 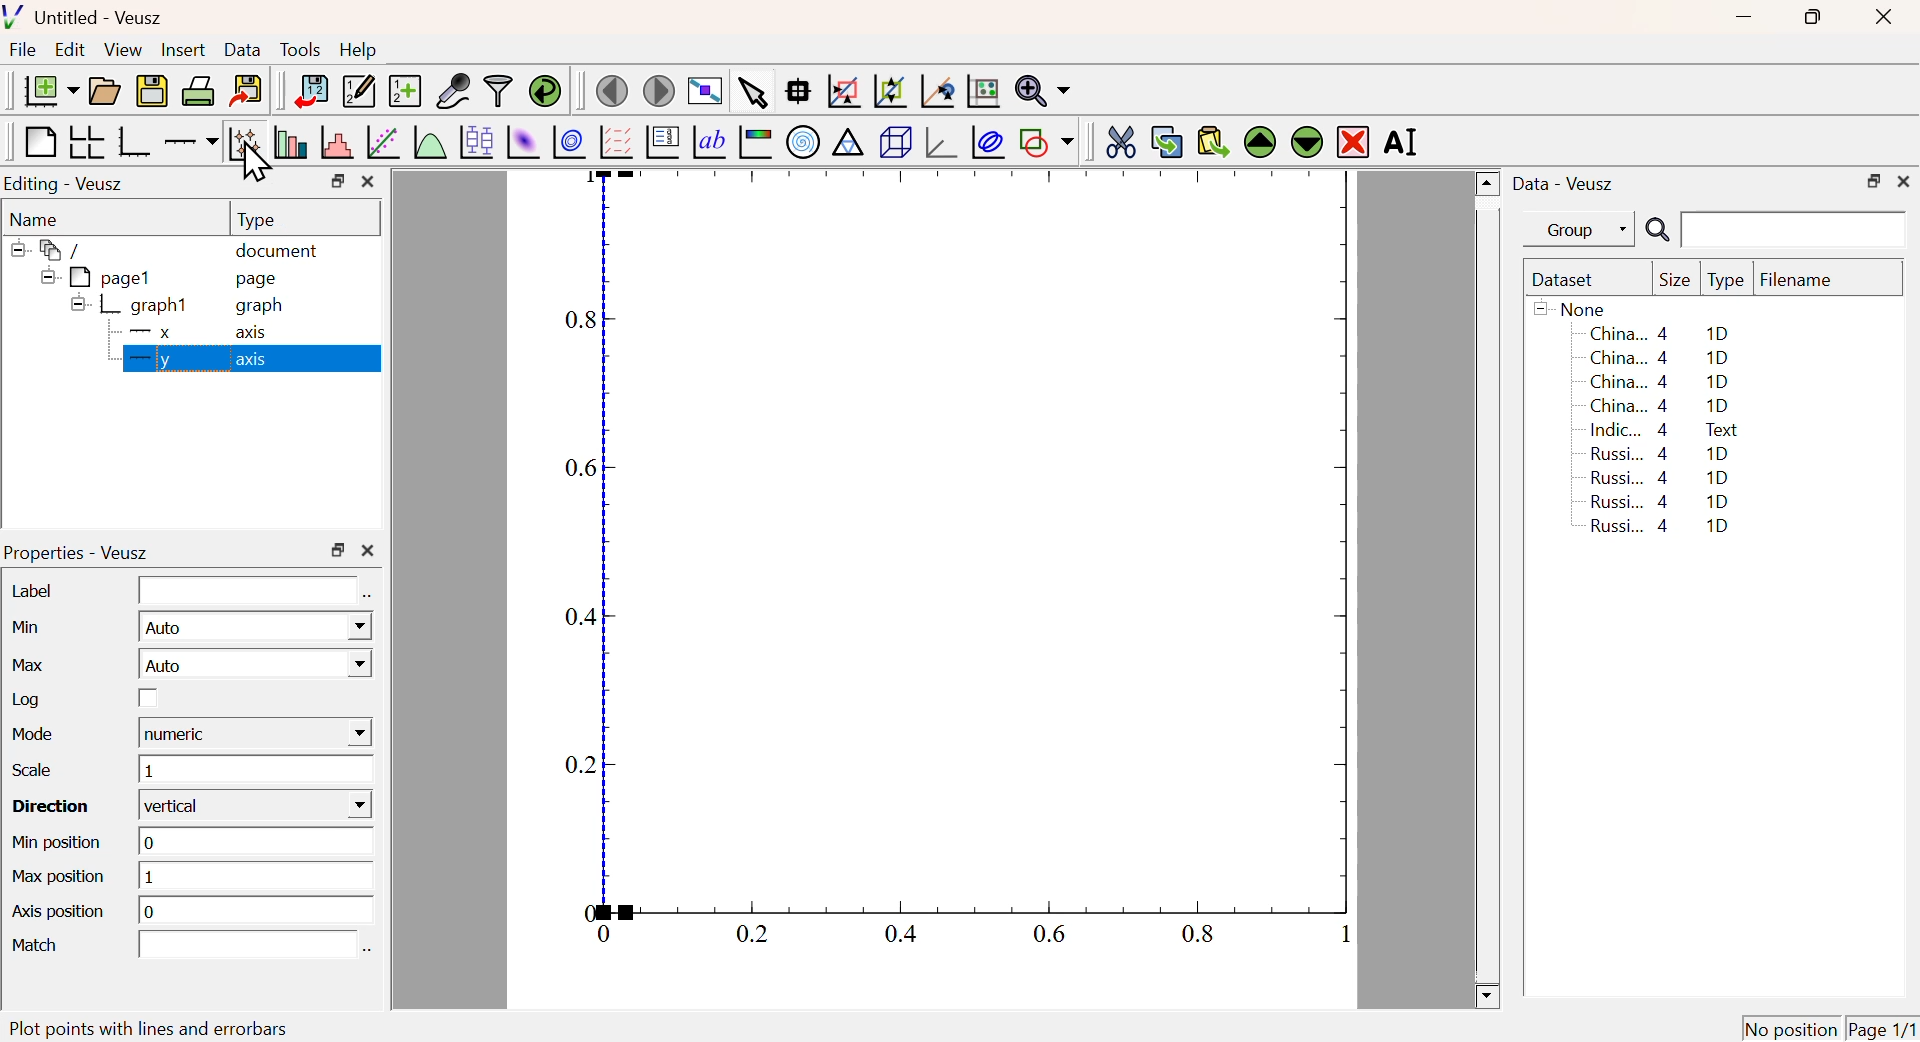 What do you see at coordinates (1306, 141) in the screenshot?
I see `Move Down` at bounding box center [1306, 141].